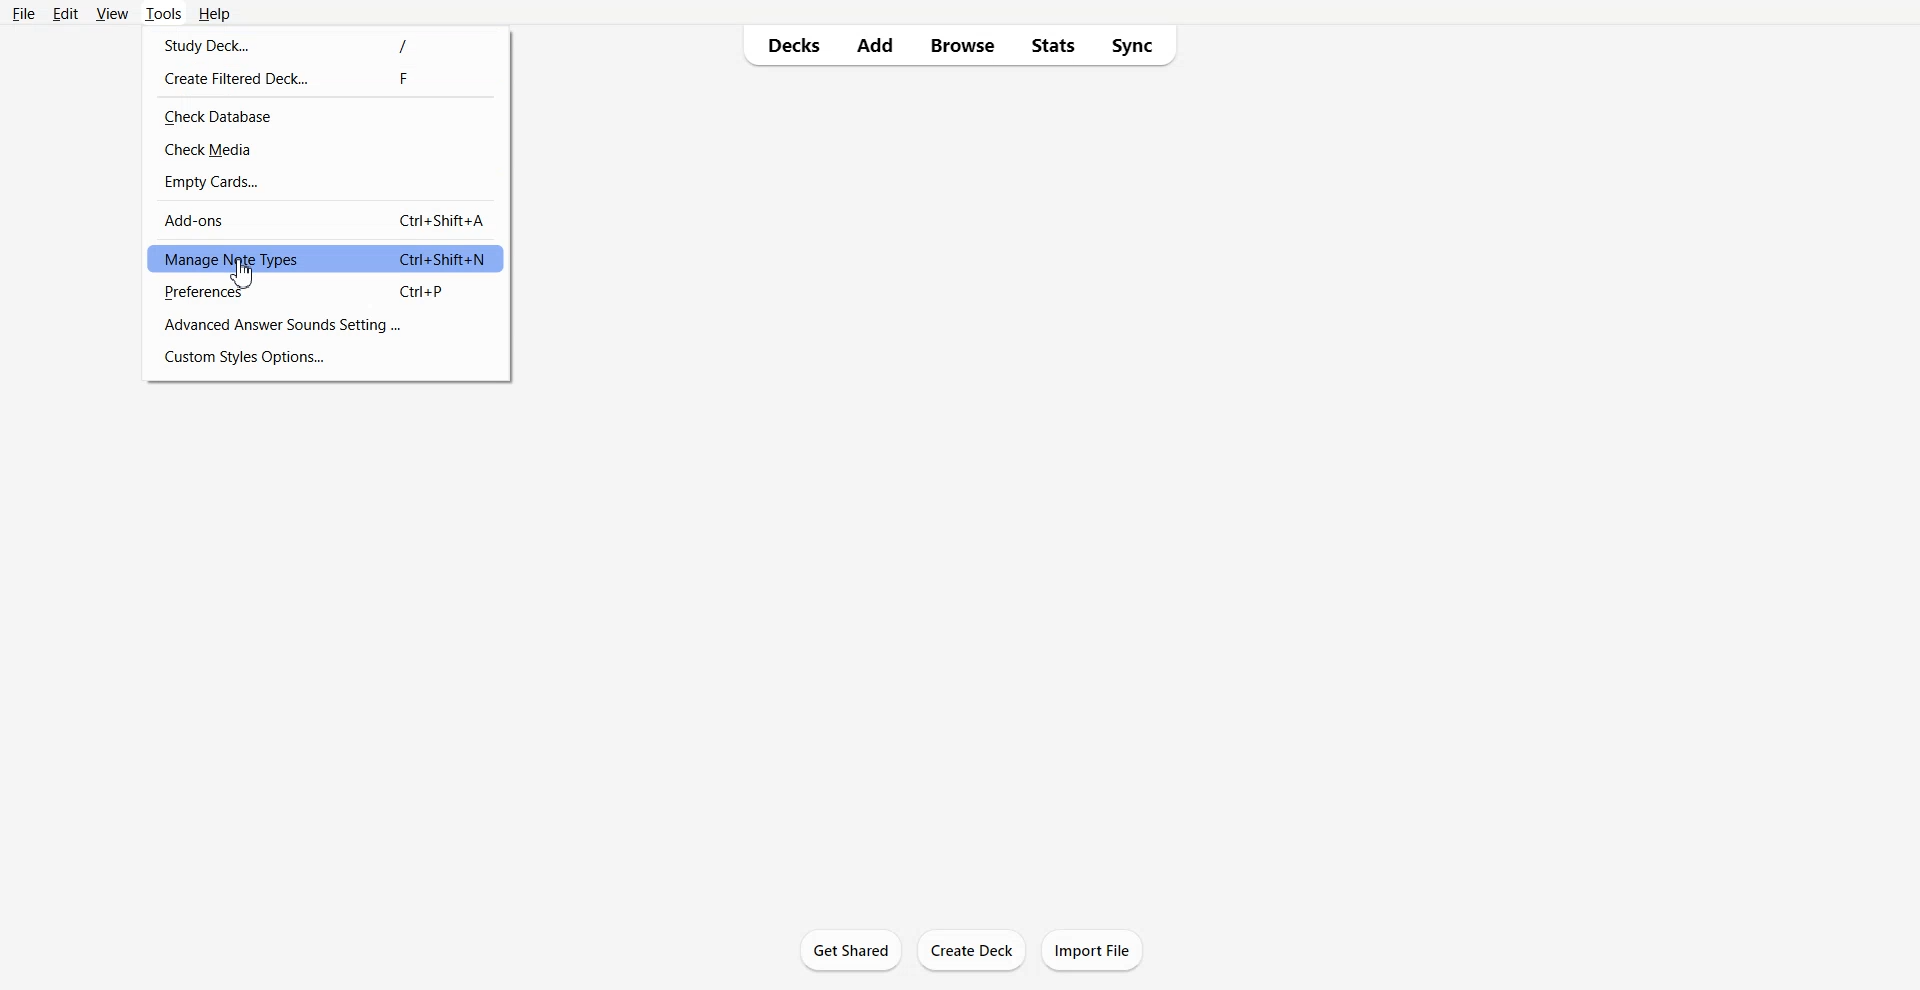  What do you see at coordinates (327, 359) in the screenshot?
I see `Custom Style Options` at bounding box center [327, 359].